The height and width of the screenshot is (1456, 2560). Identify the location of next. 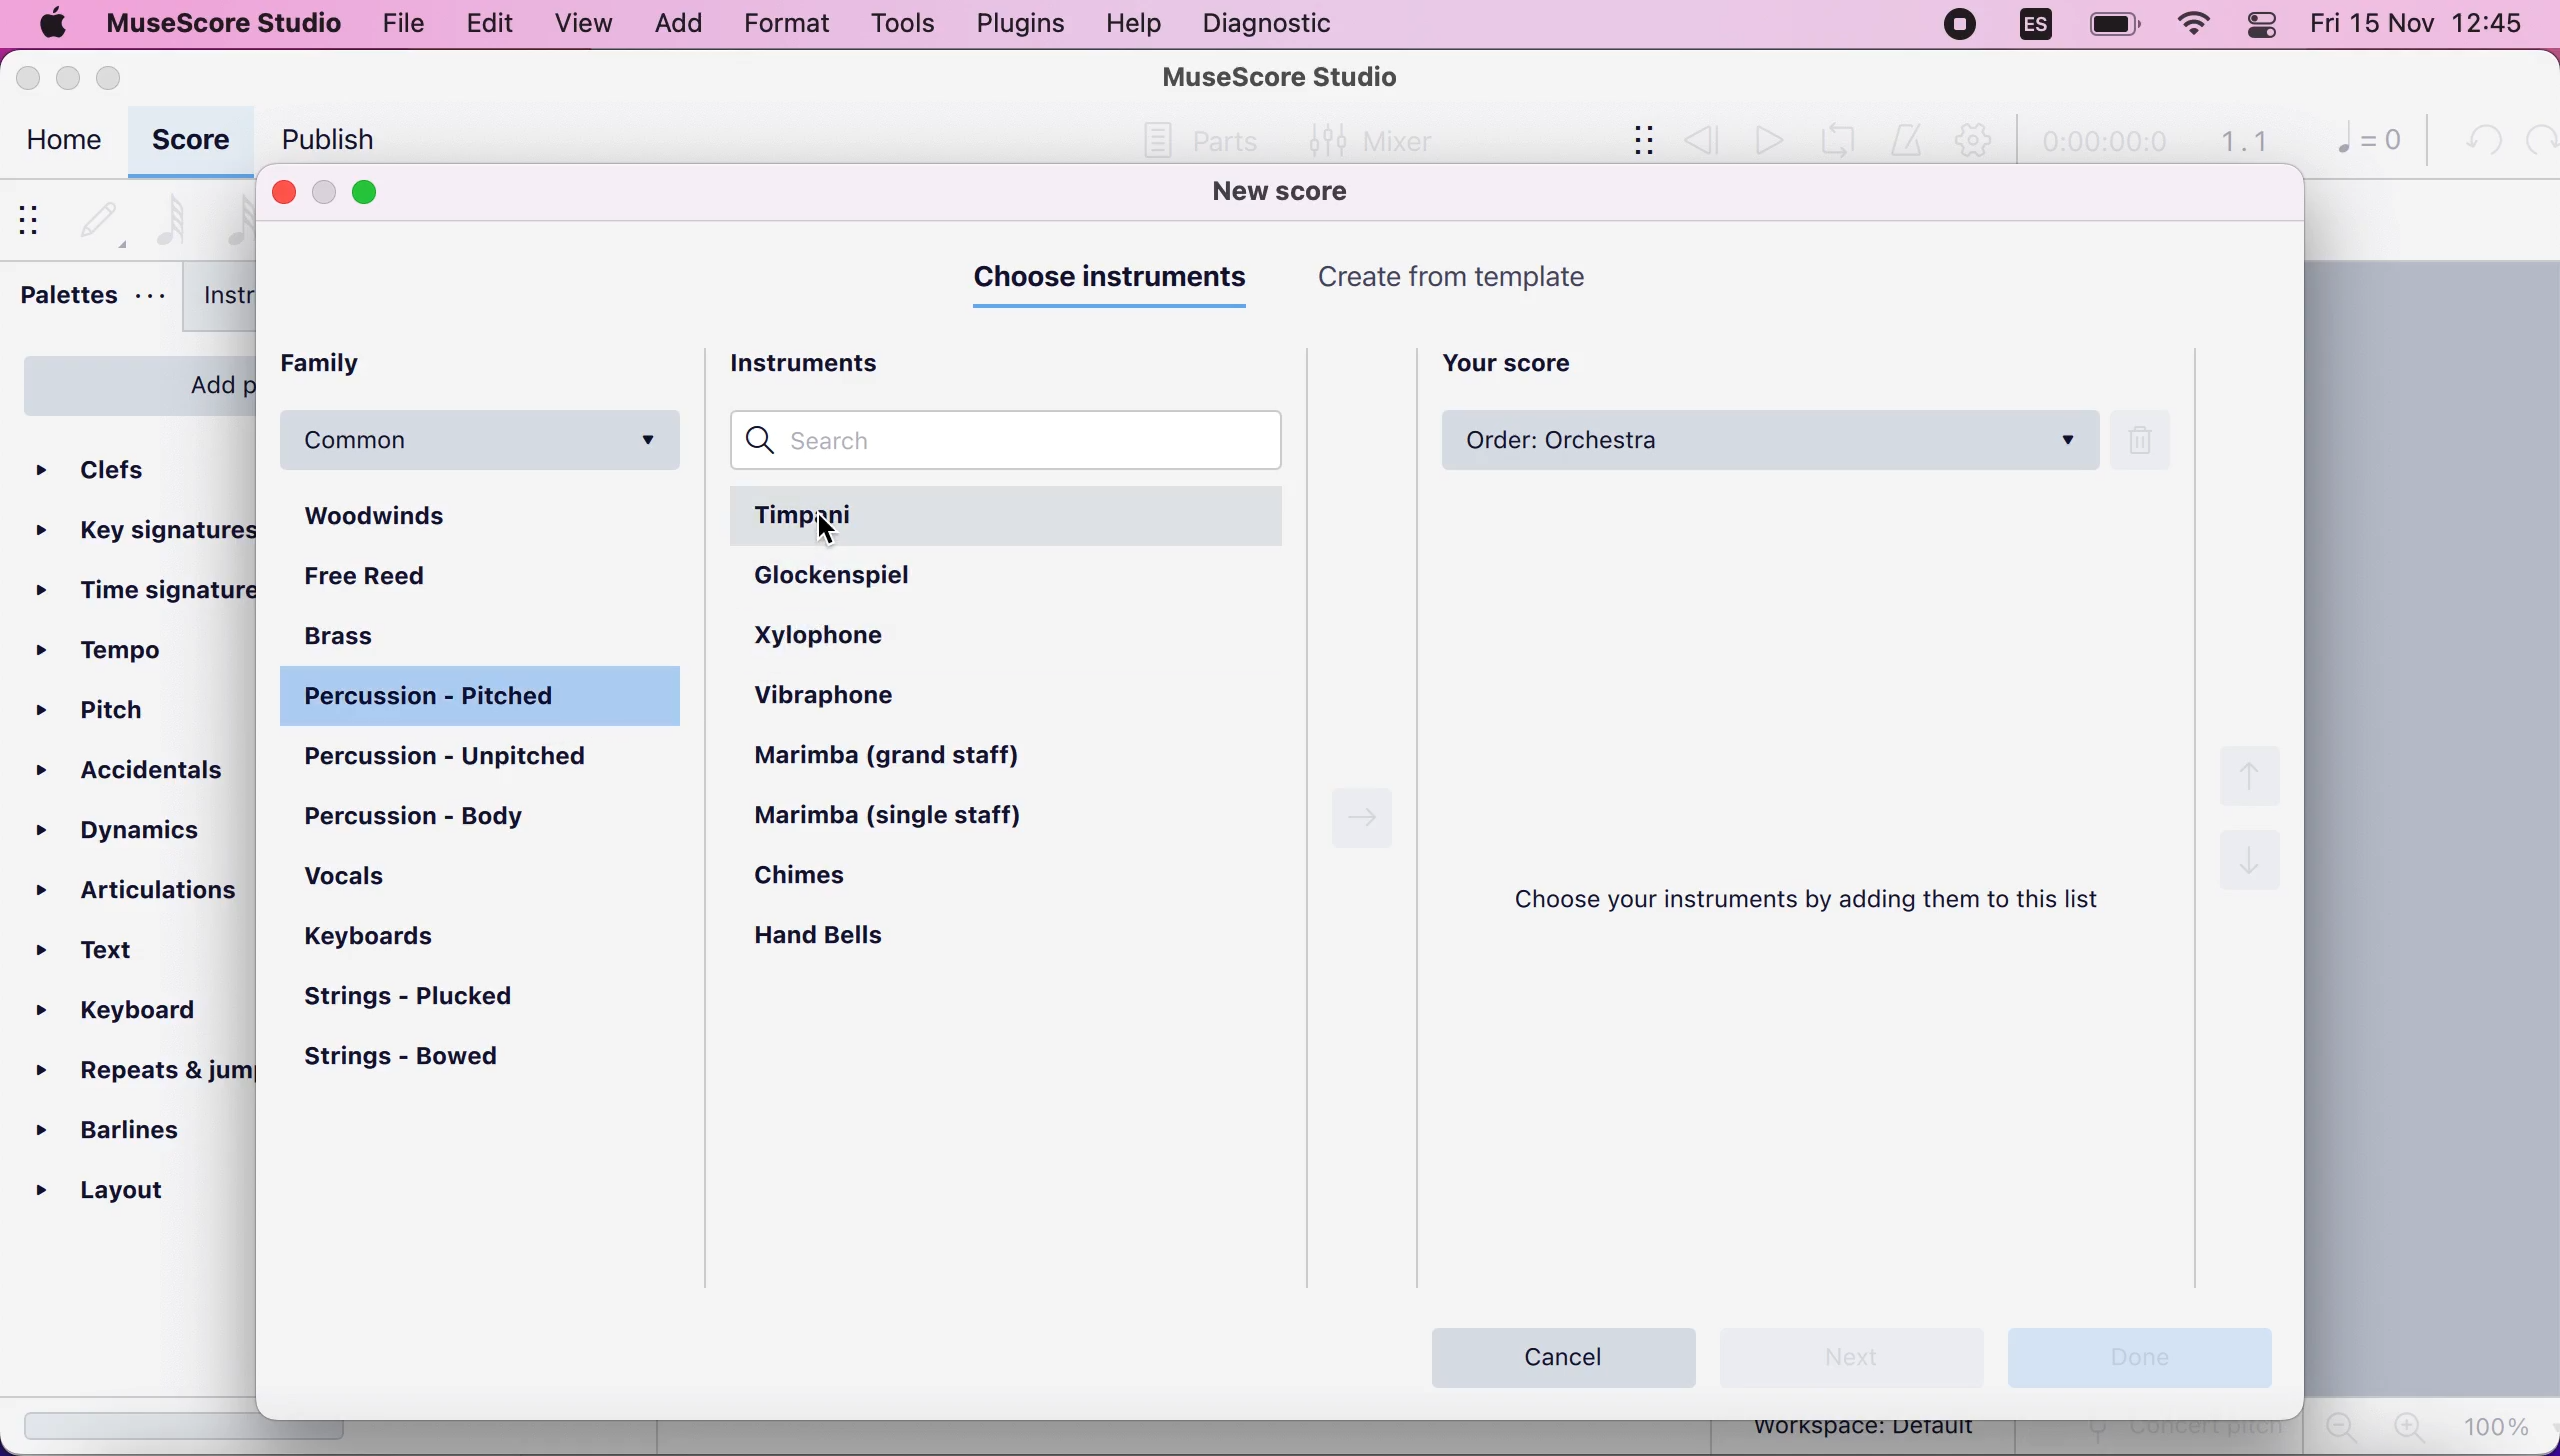
(1854, 1355).